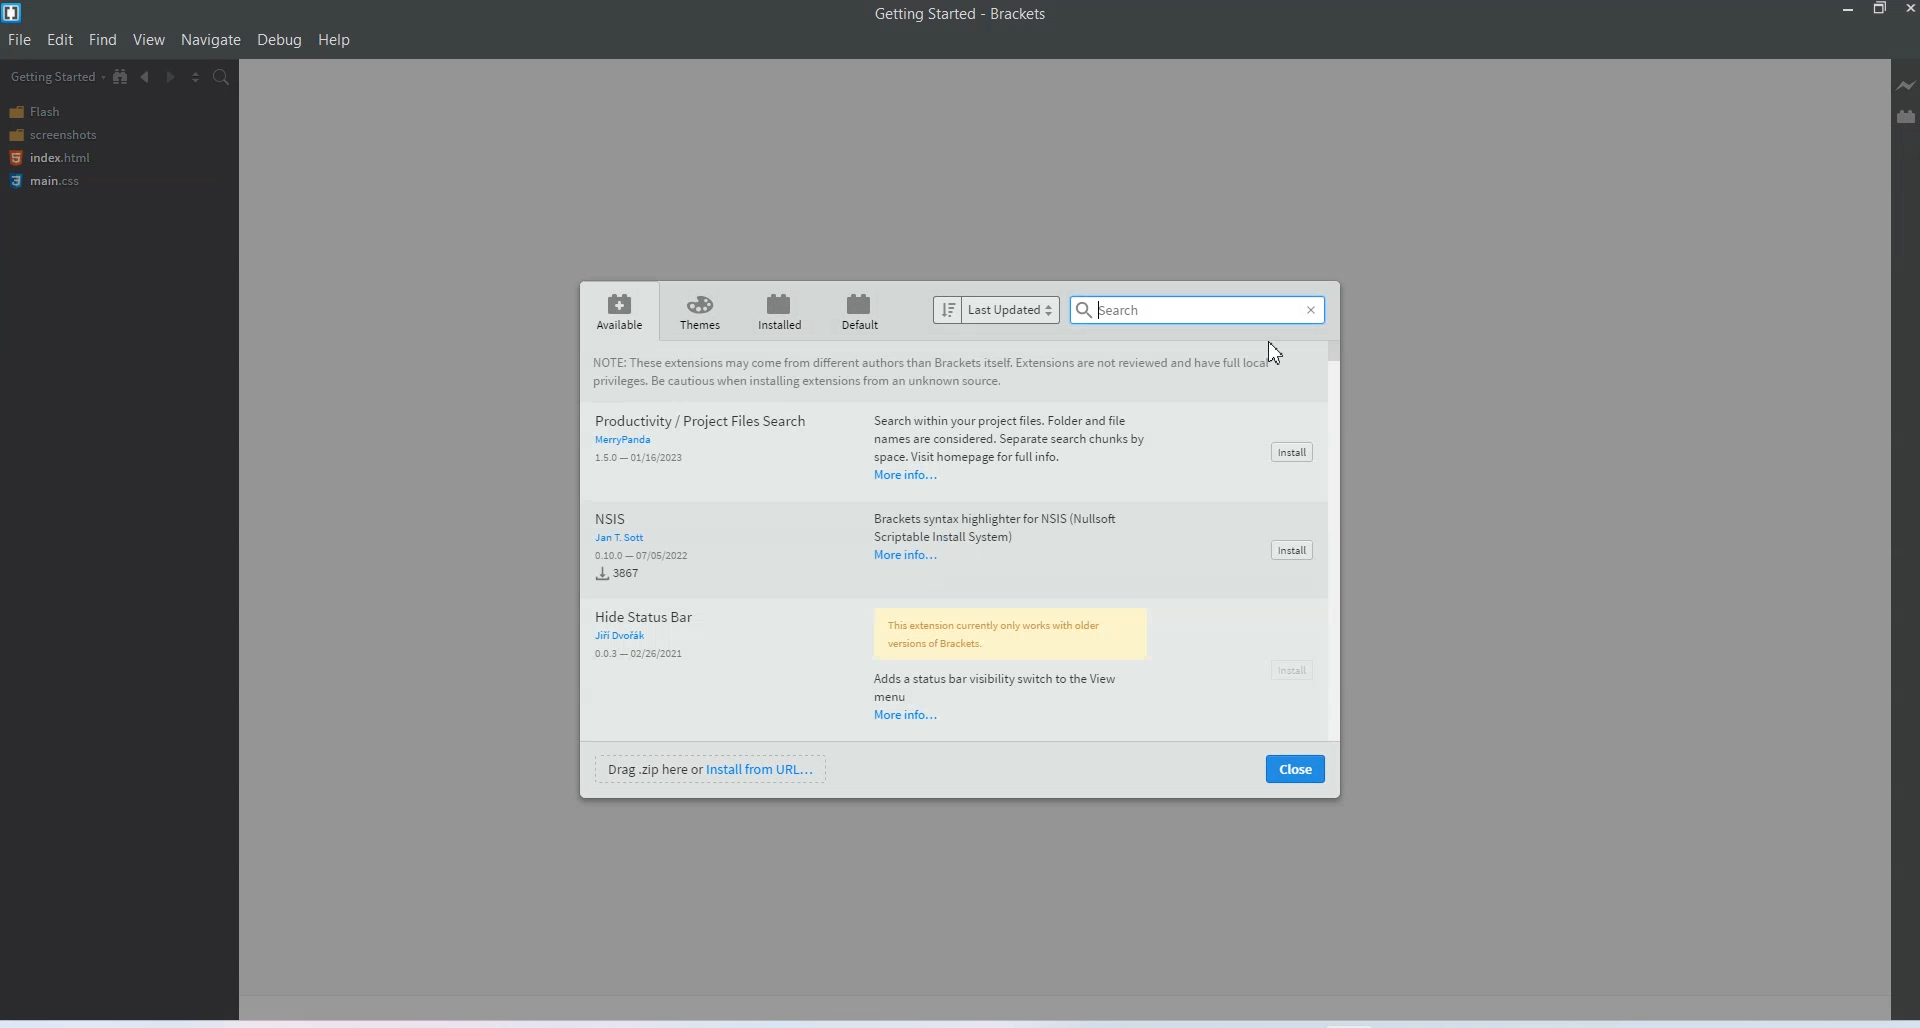  What do you see at coordinates (1295, 767) in the screenshot?
I see `Close` at bounding box center [1295, 767].